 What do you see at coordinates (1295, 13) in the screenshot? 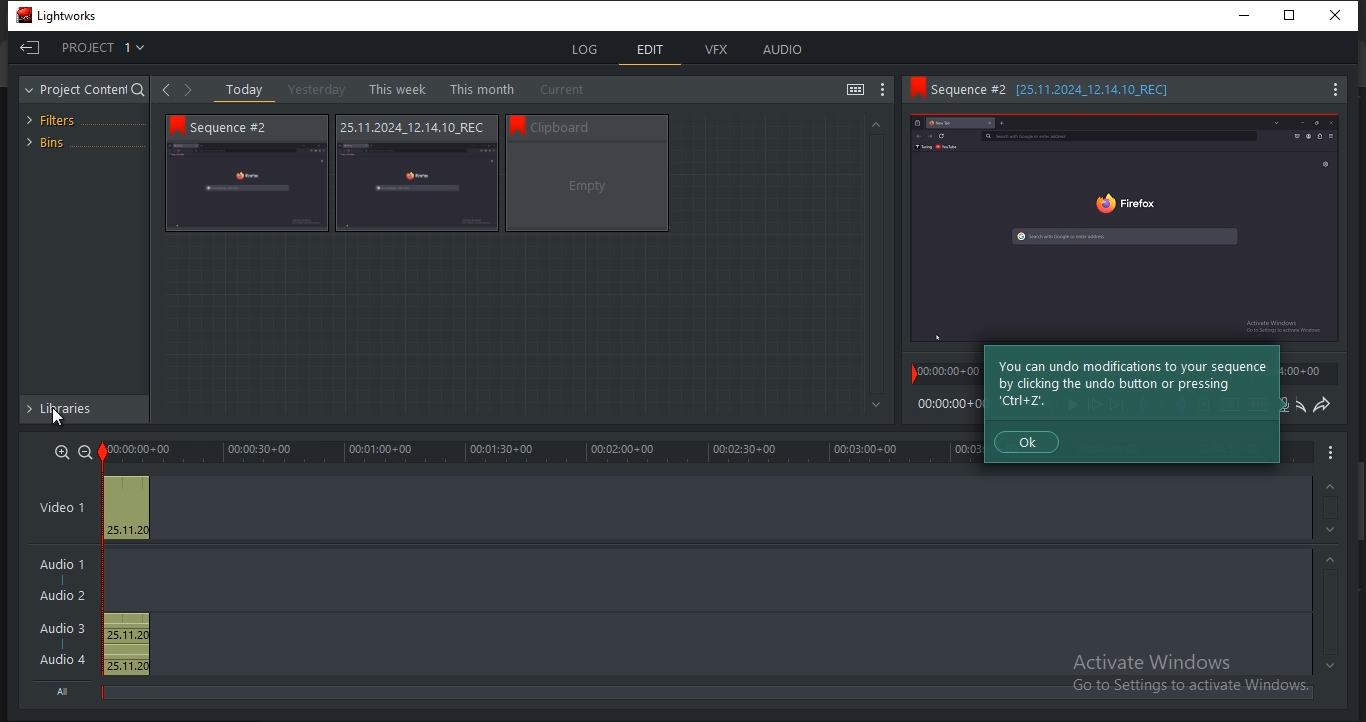
I see `Restore` at bounding box center [1295, 13].